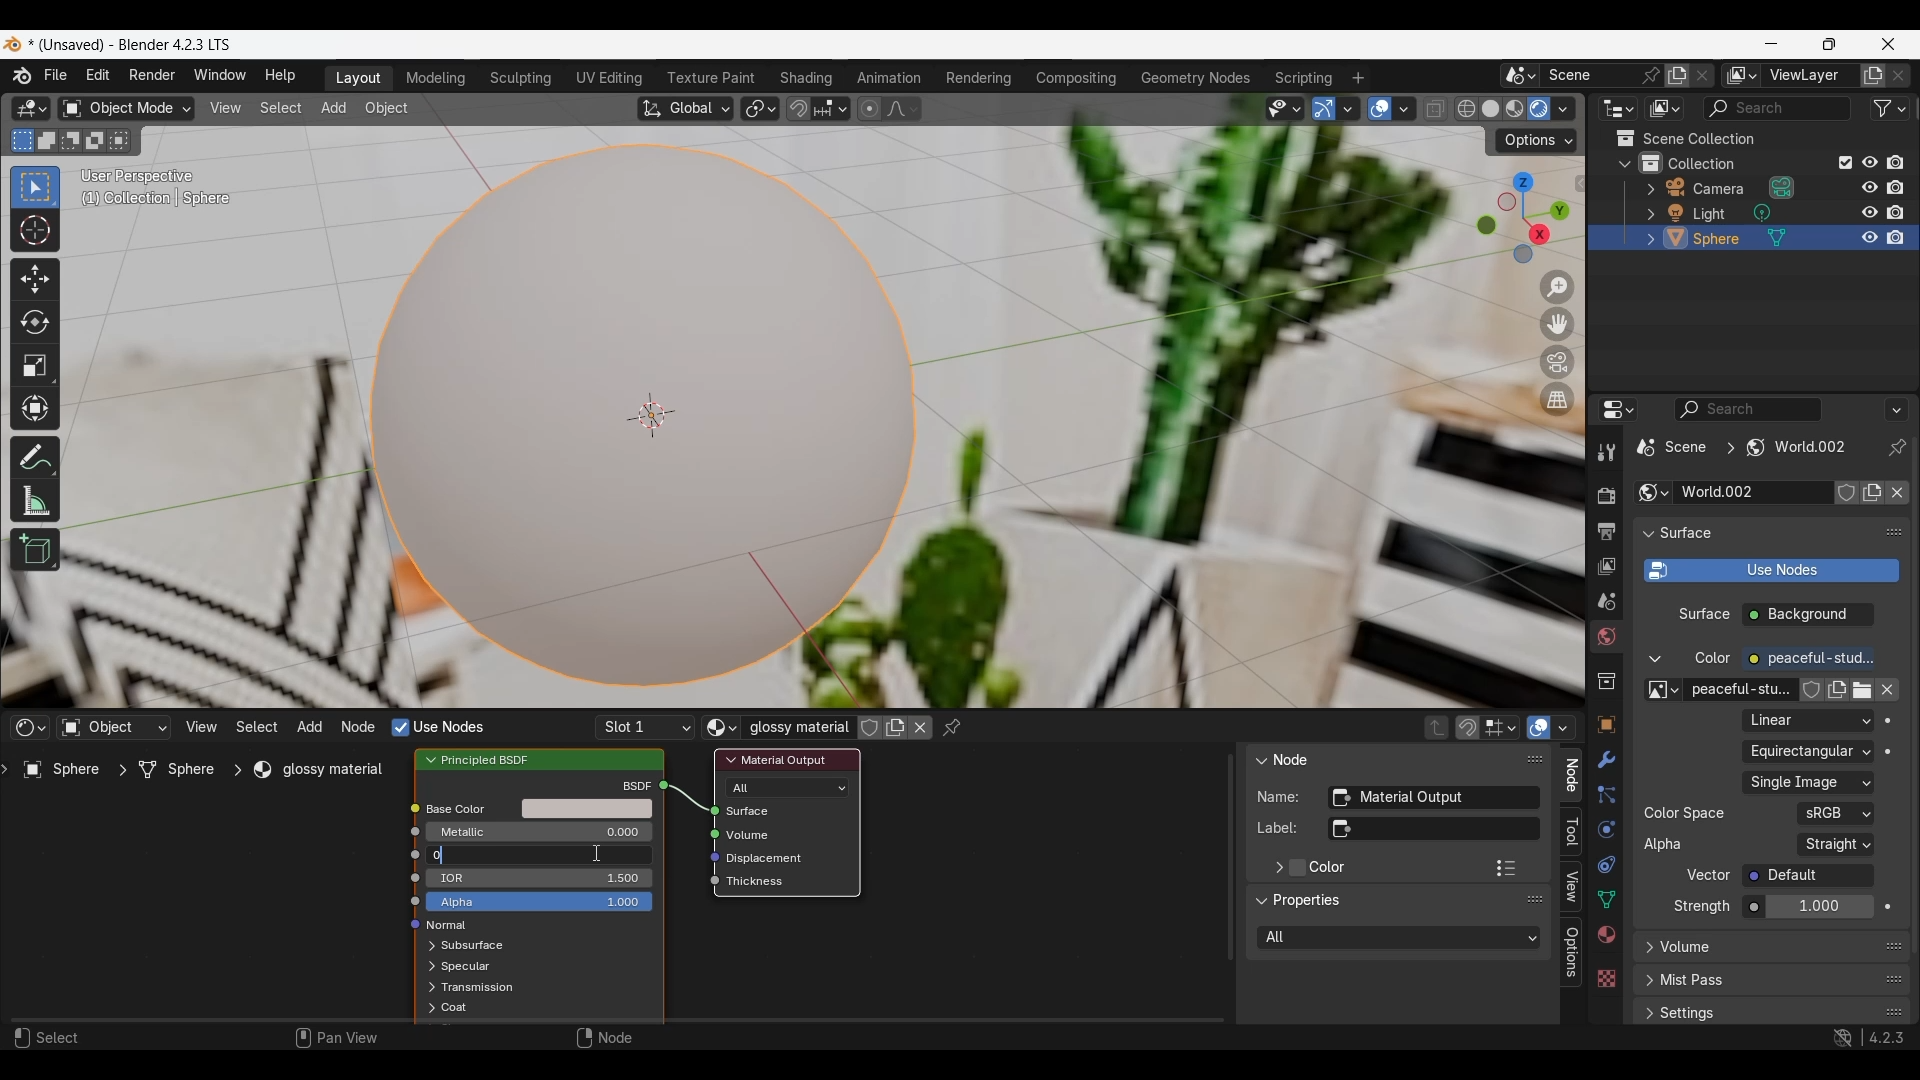  I want to click on Active workspace view, so click(1741, 75).